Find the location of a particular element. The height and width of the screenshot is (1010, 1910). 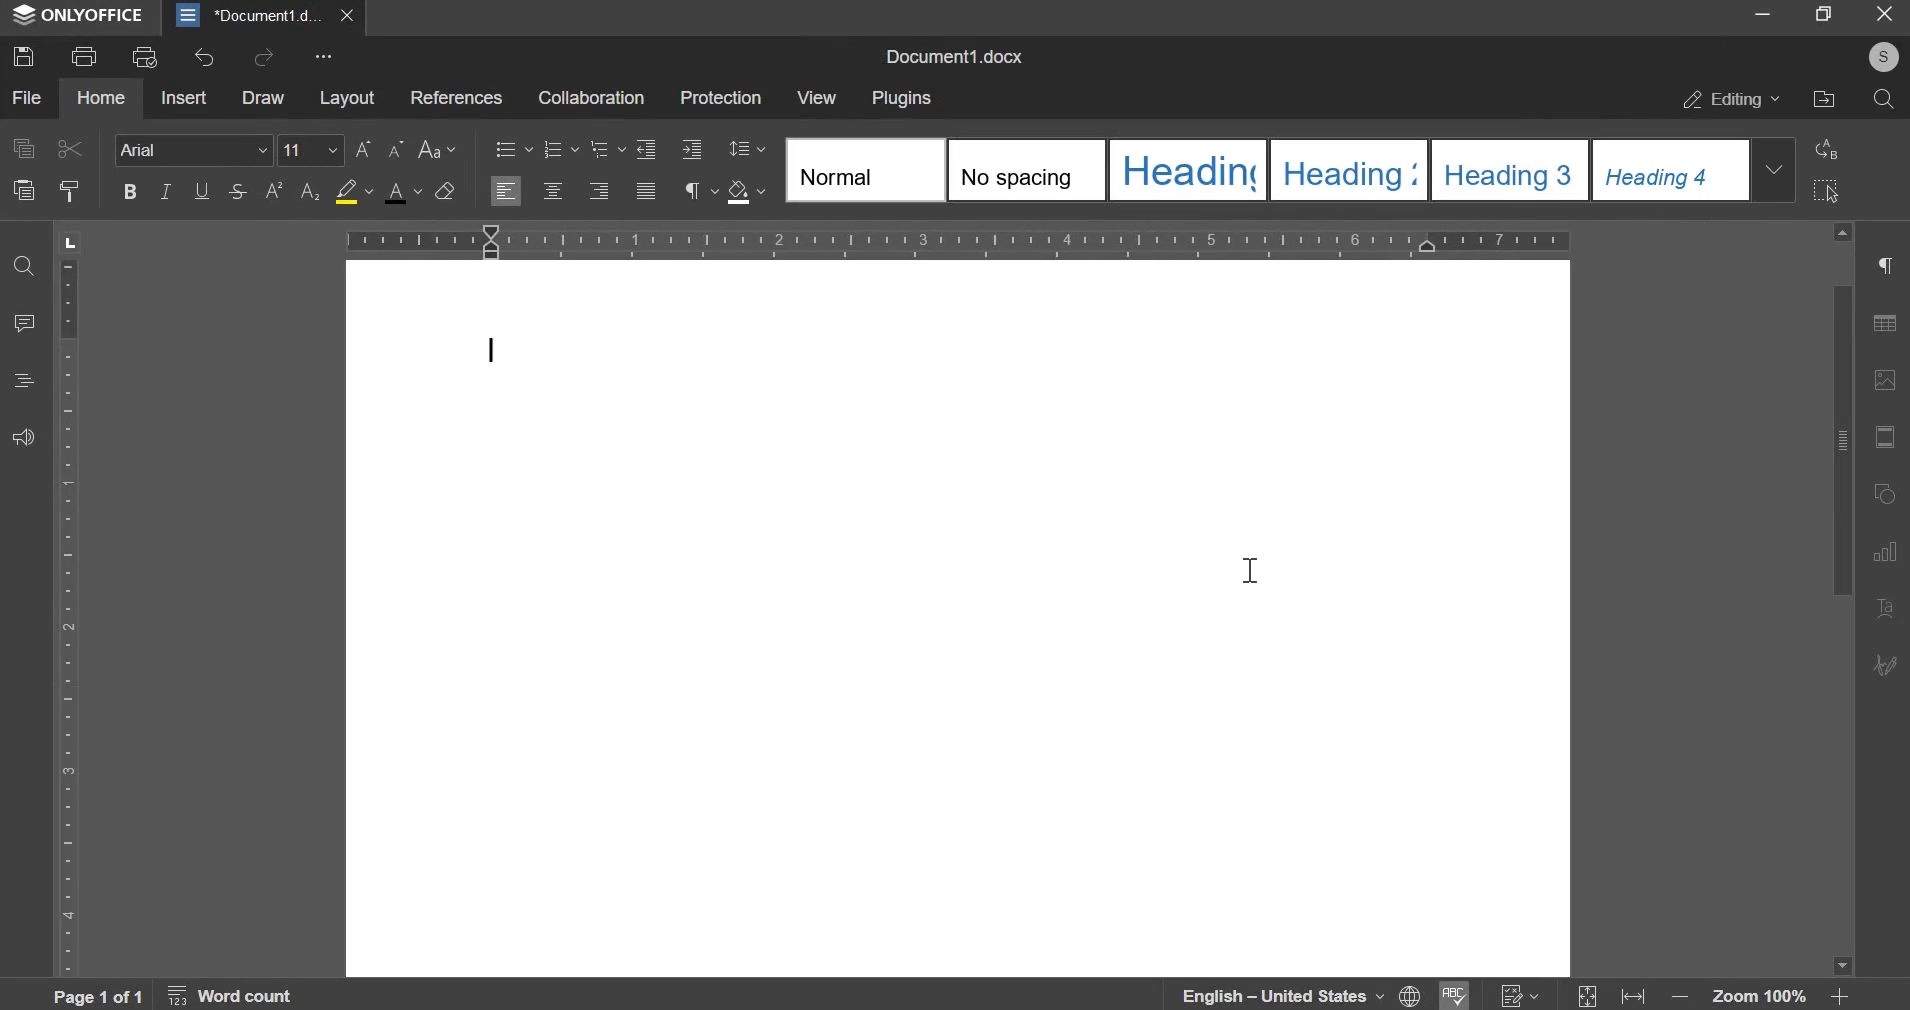

Stretch  is located at coordinates (1632, 996).